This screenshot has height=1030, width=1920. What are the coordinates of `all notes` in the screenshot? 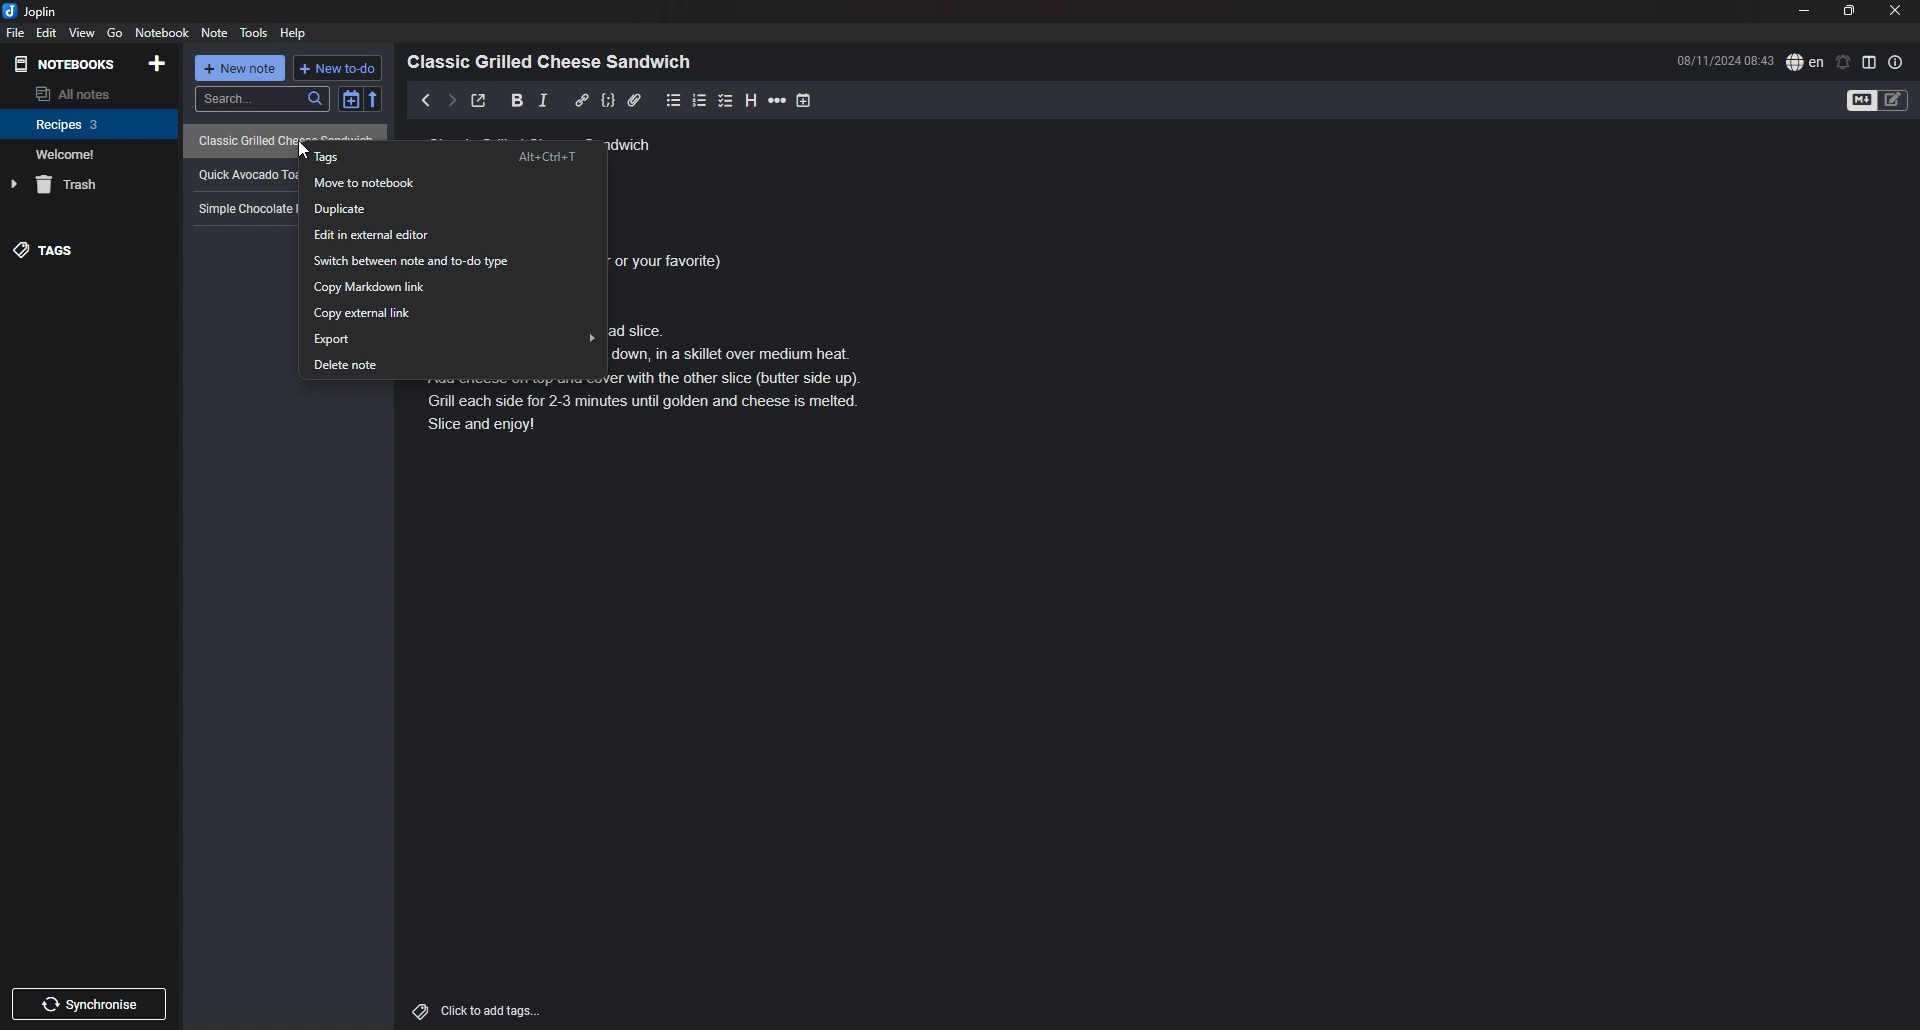 It's located at (86, 93).